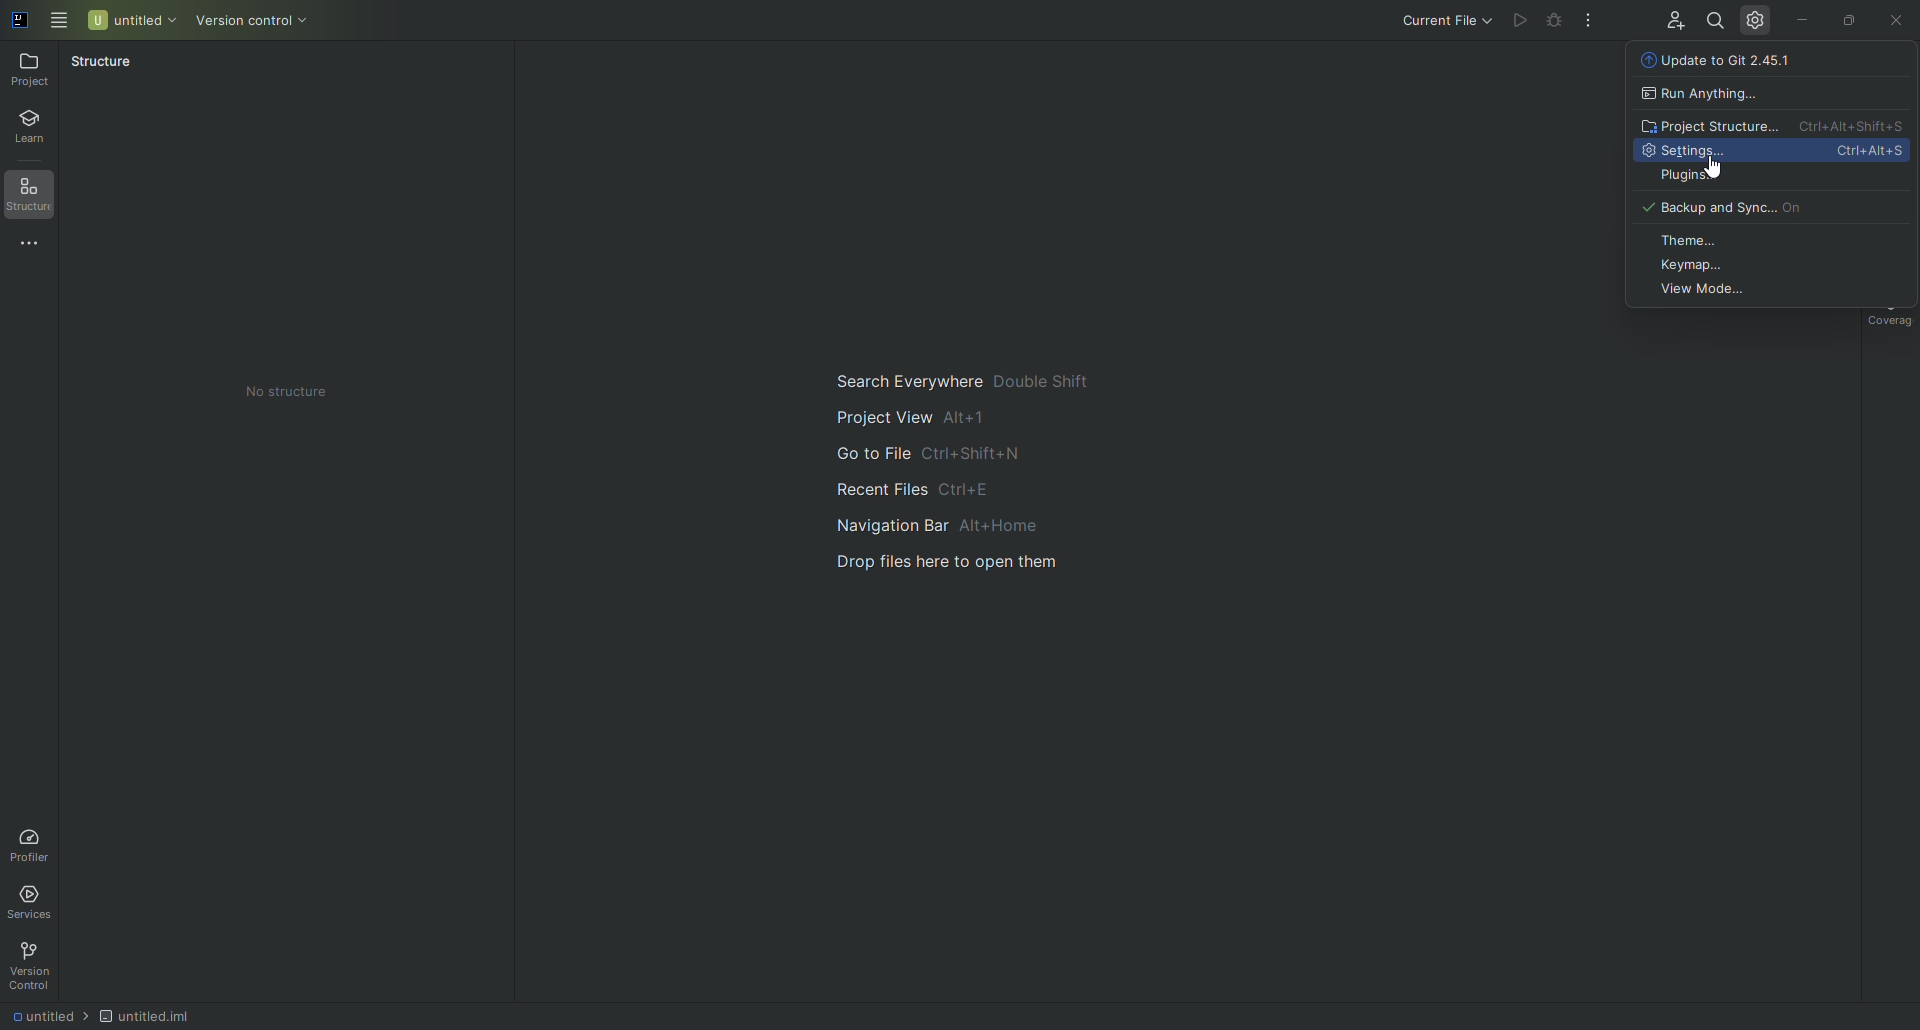 The image size is (1920, 1030). Describe the element at coordinates (1806, 19) in the screenshot. I see `Minimize` at that location.